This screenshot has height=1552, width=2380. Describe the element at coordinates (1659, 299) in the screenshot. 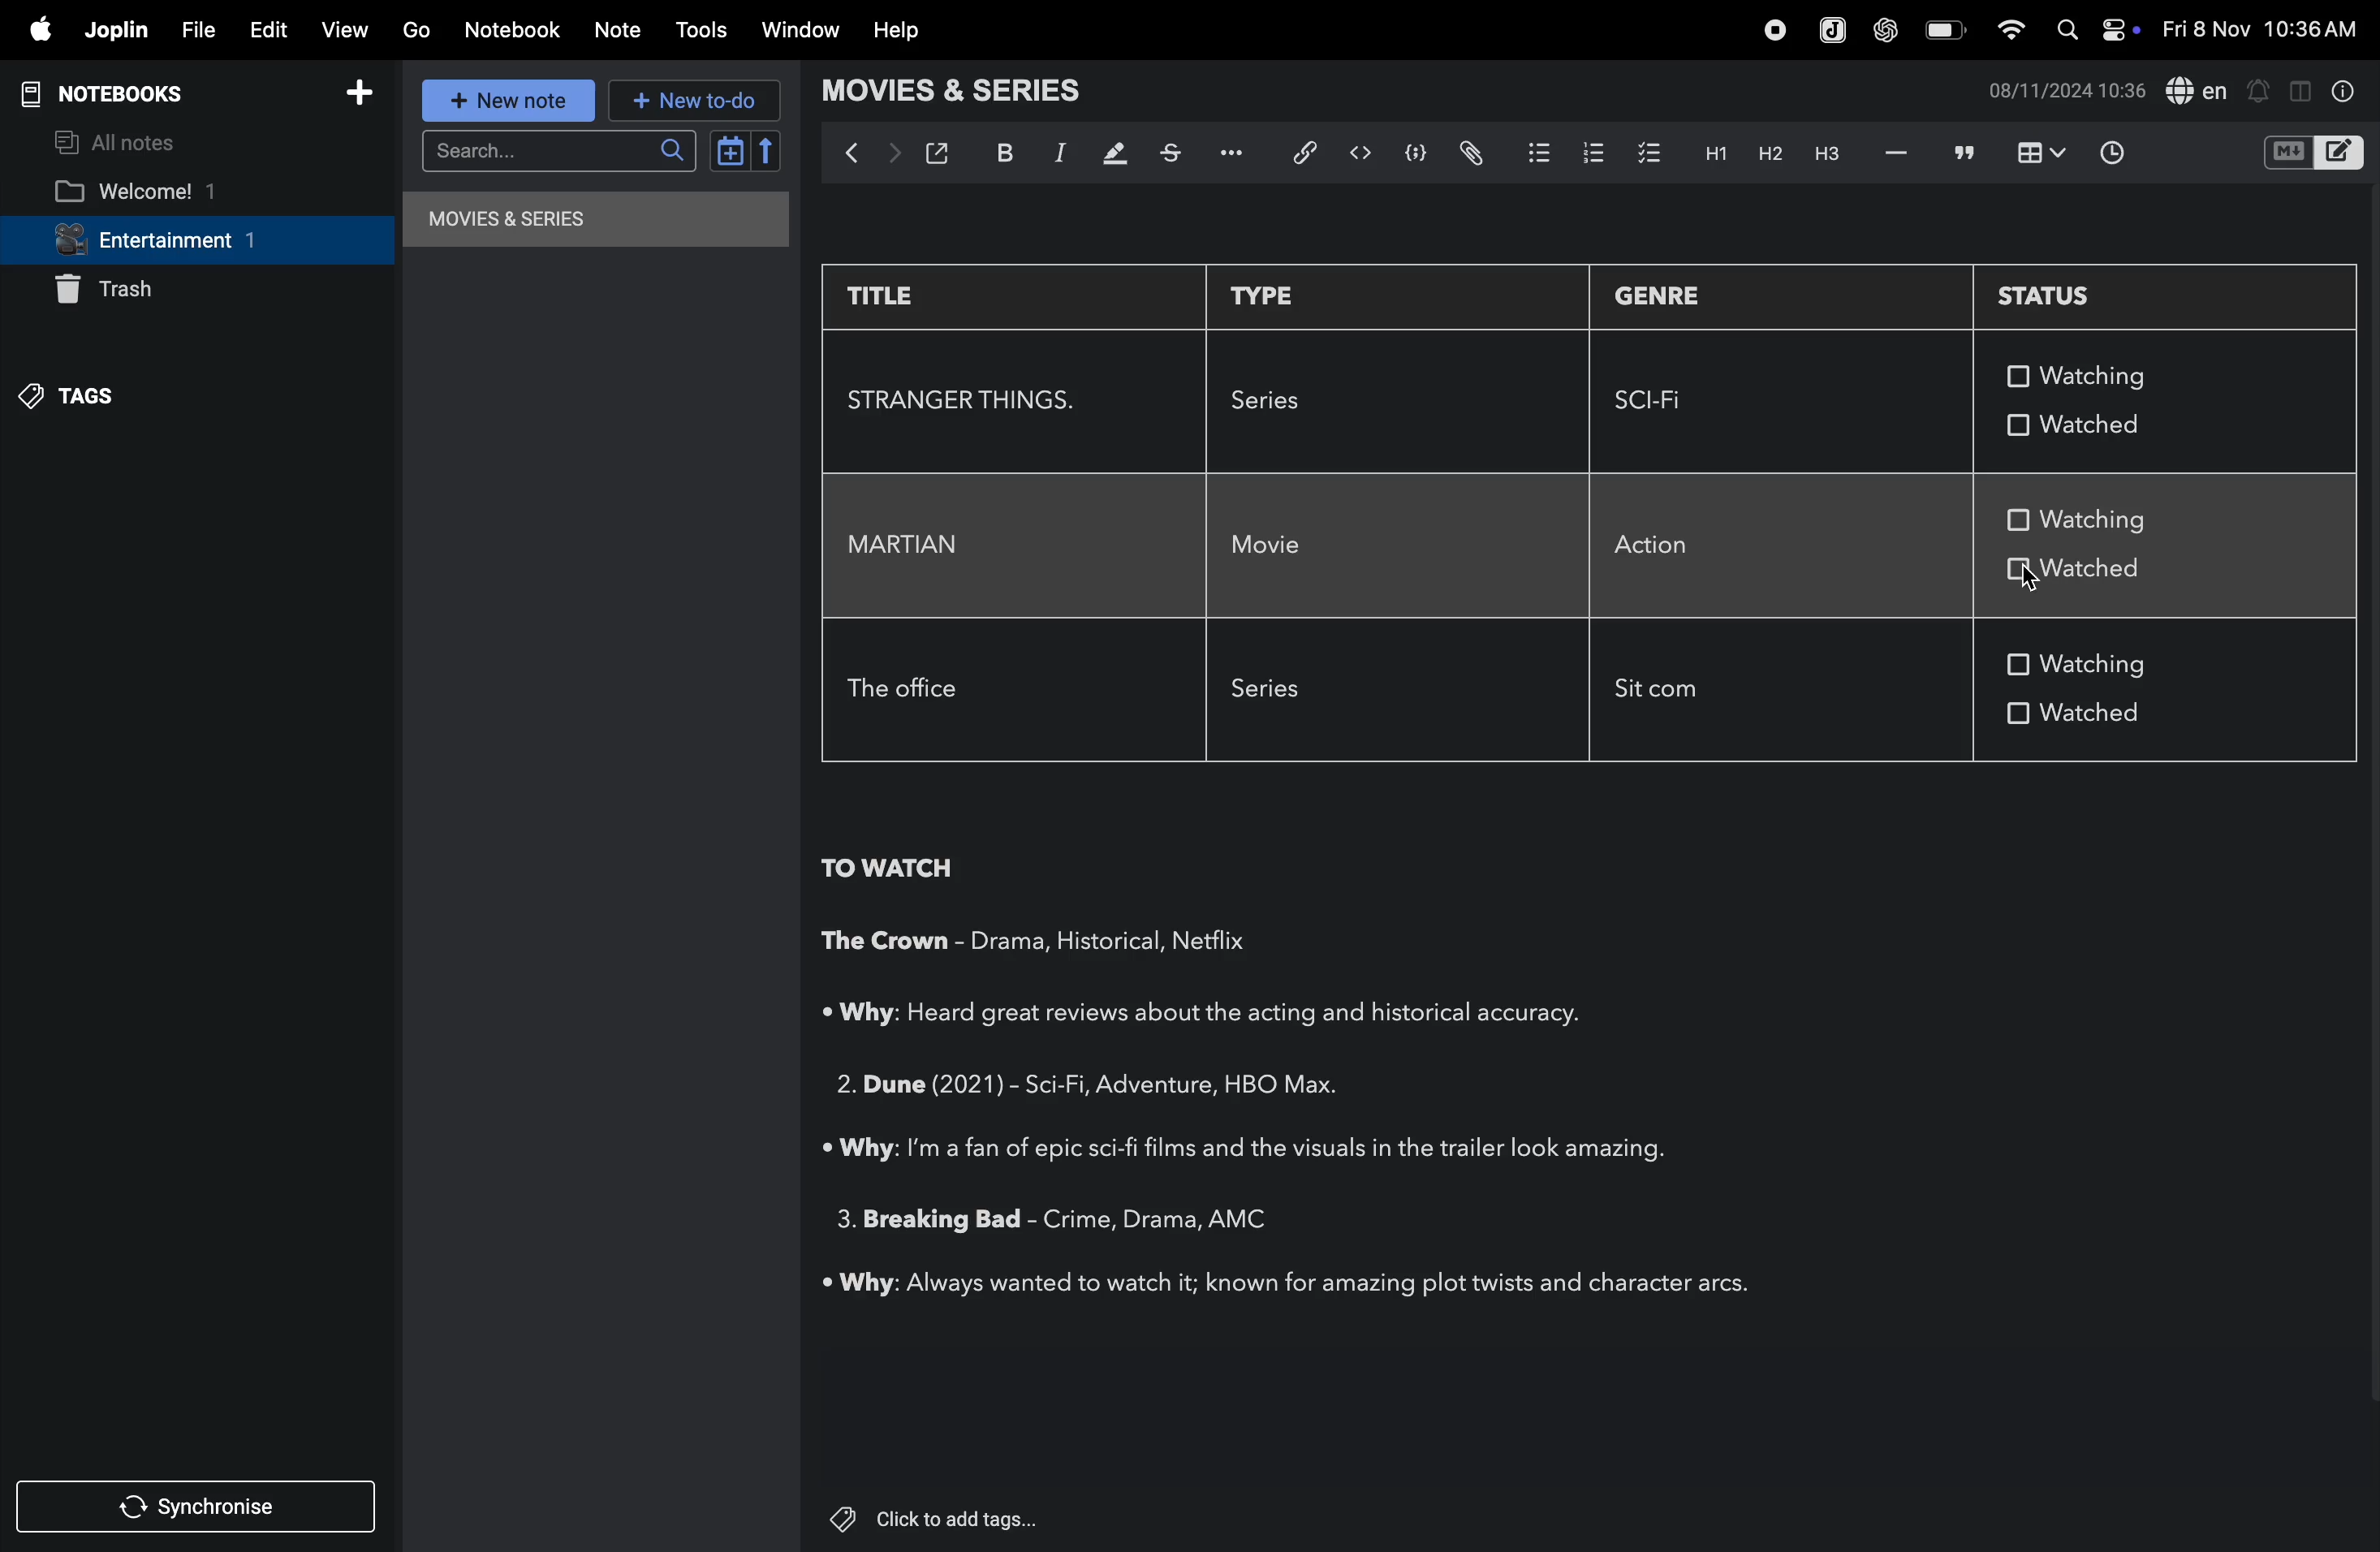

I see `genre` at that location.